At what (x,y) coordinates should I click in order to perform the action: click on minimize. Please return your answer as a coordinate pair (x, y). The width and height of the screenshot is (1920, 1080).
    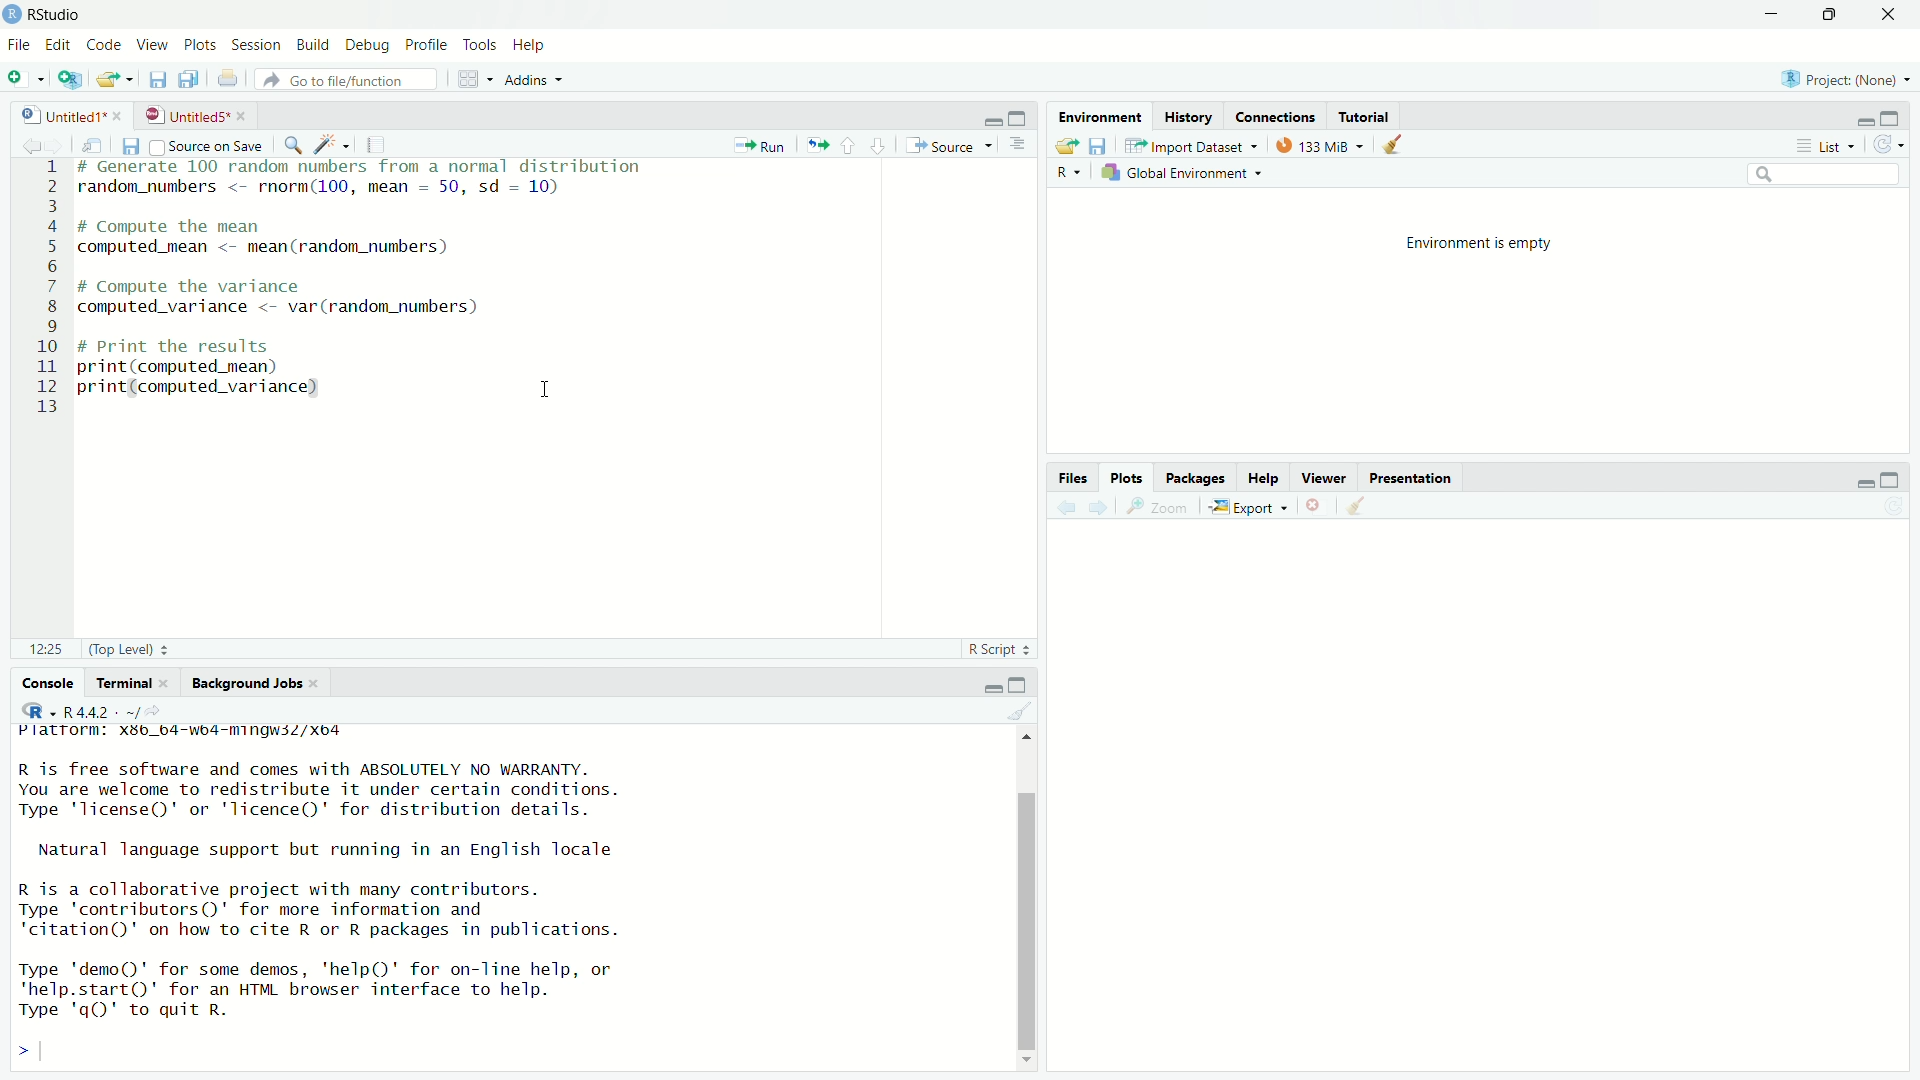
    Looking at the image, I should click on (986, 116).